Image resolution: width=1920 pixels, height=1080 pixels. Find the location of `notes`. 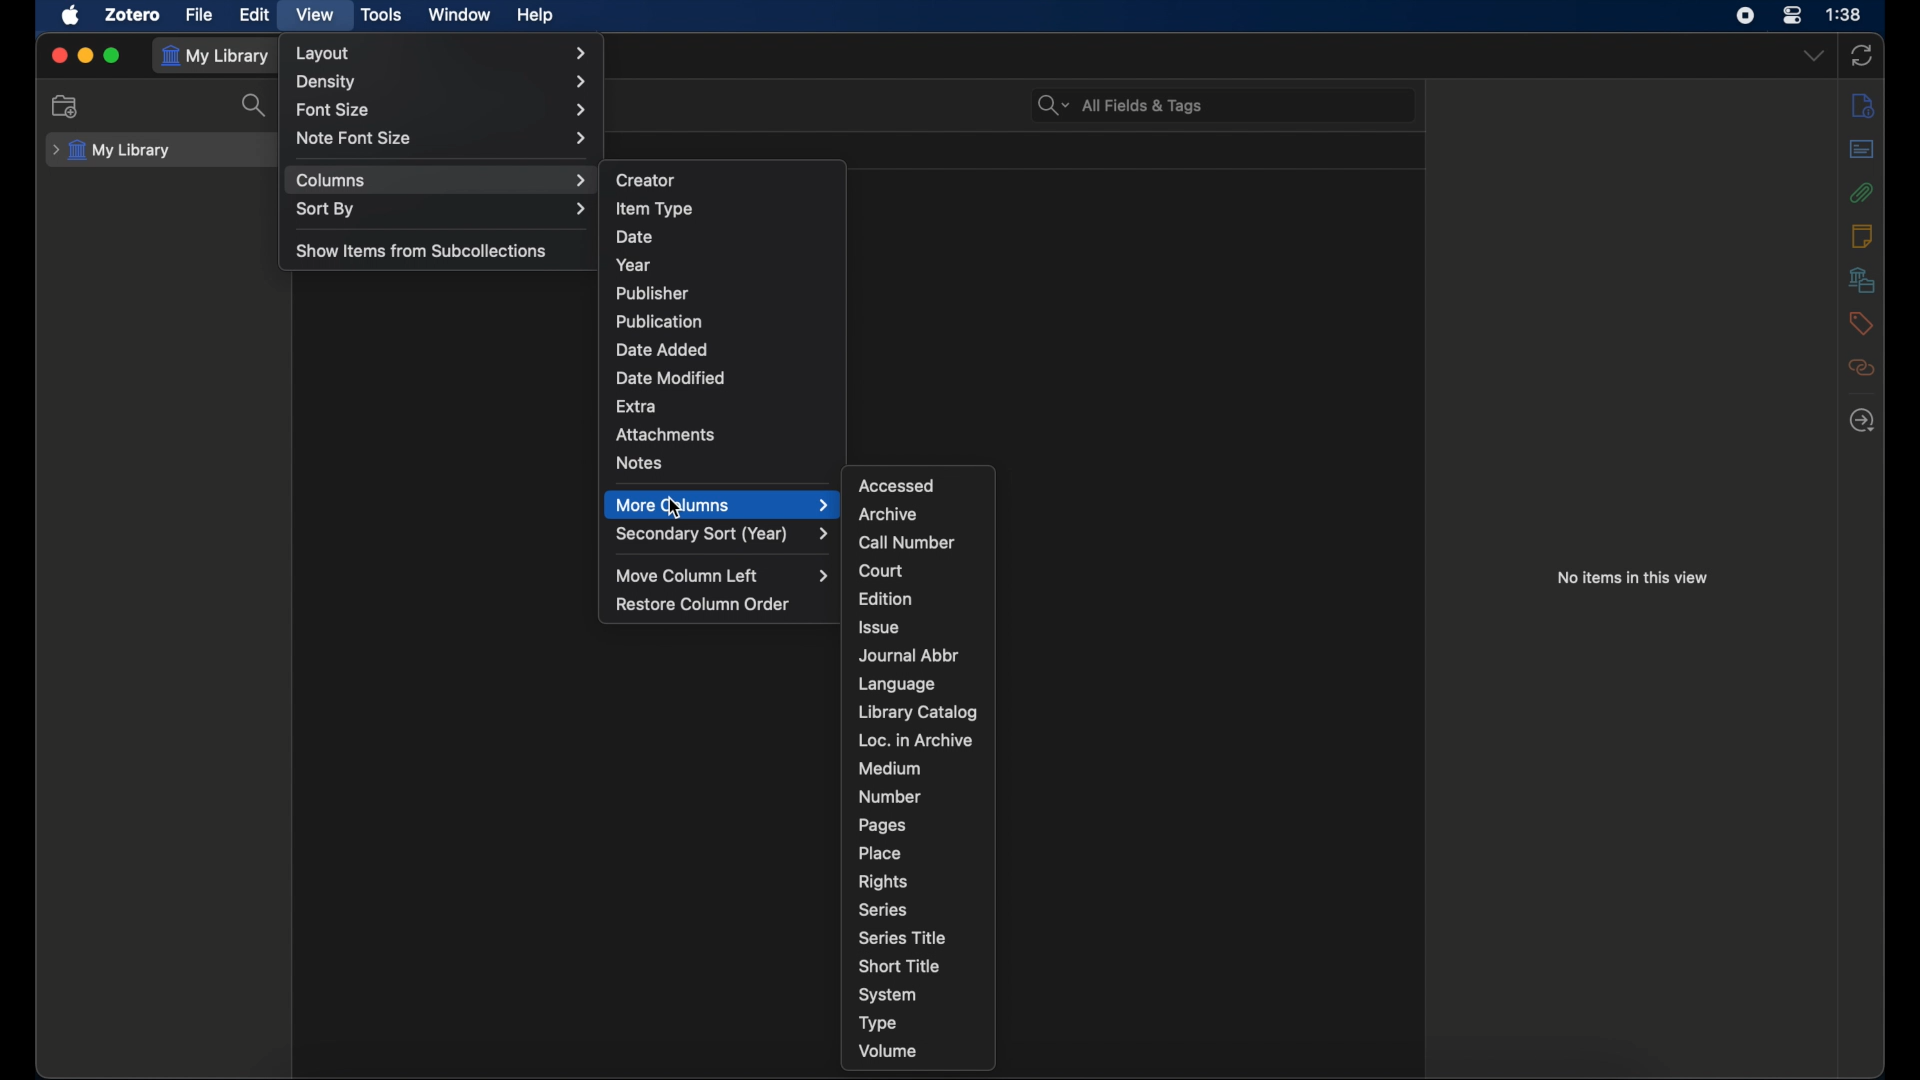

notes is located at coordinates (1861, 236).